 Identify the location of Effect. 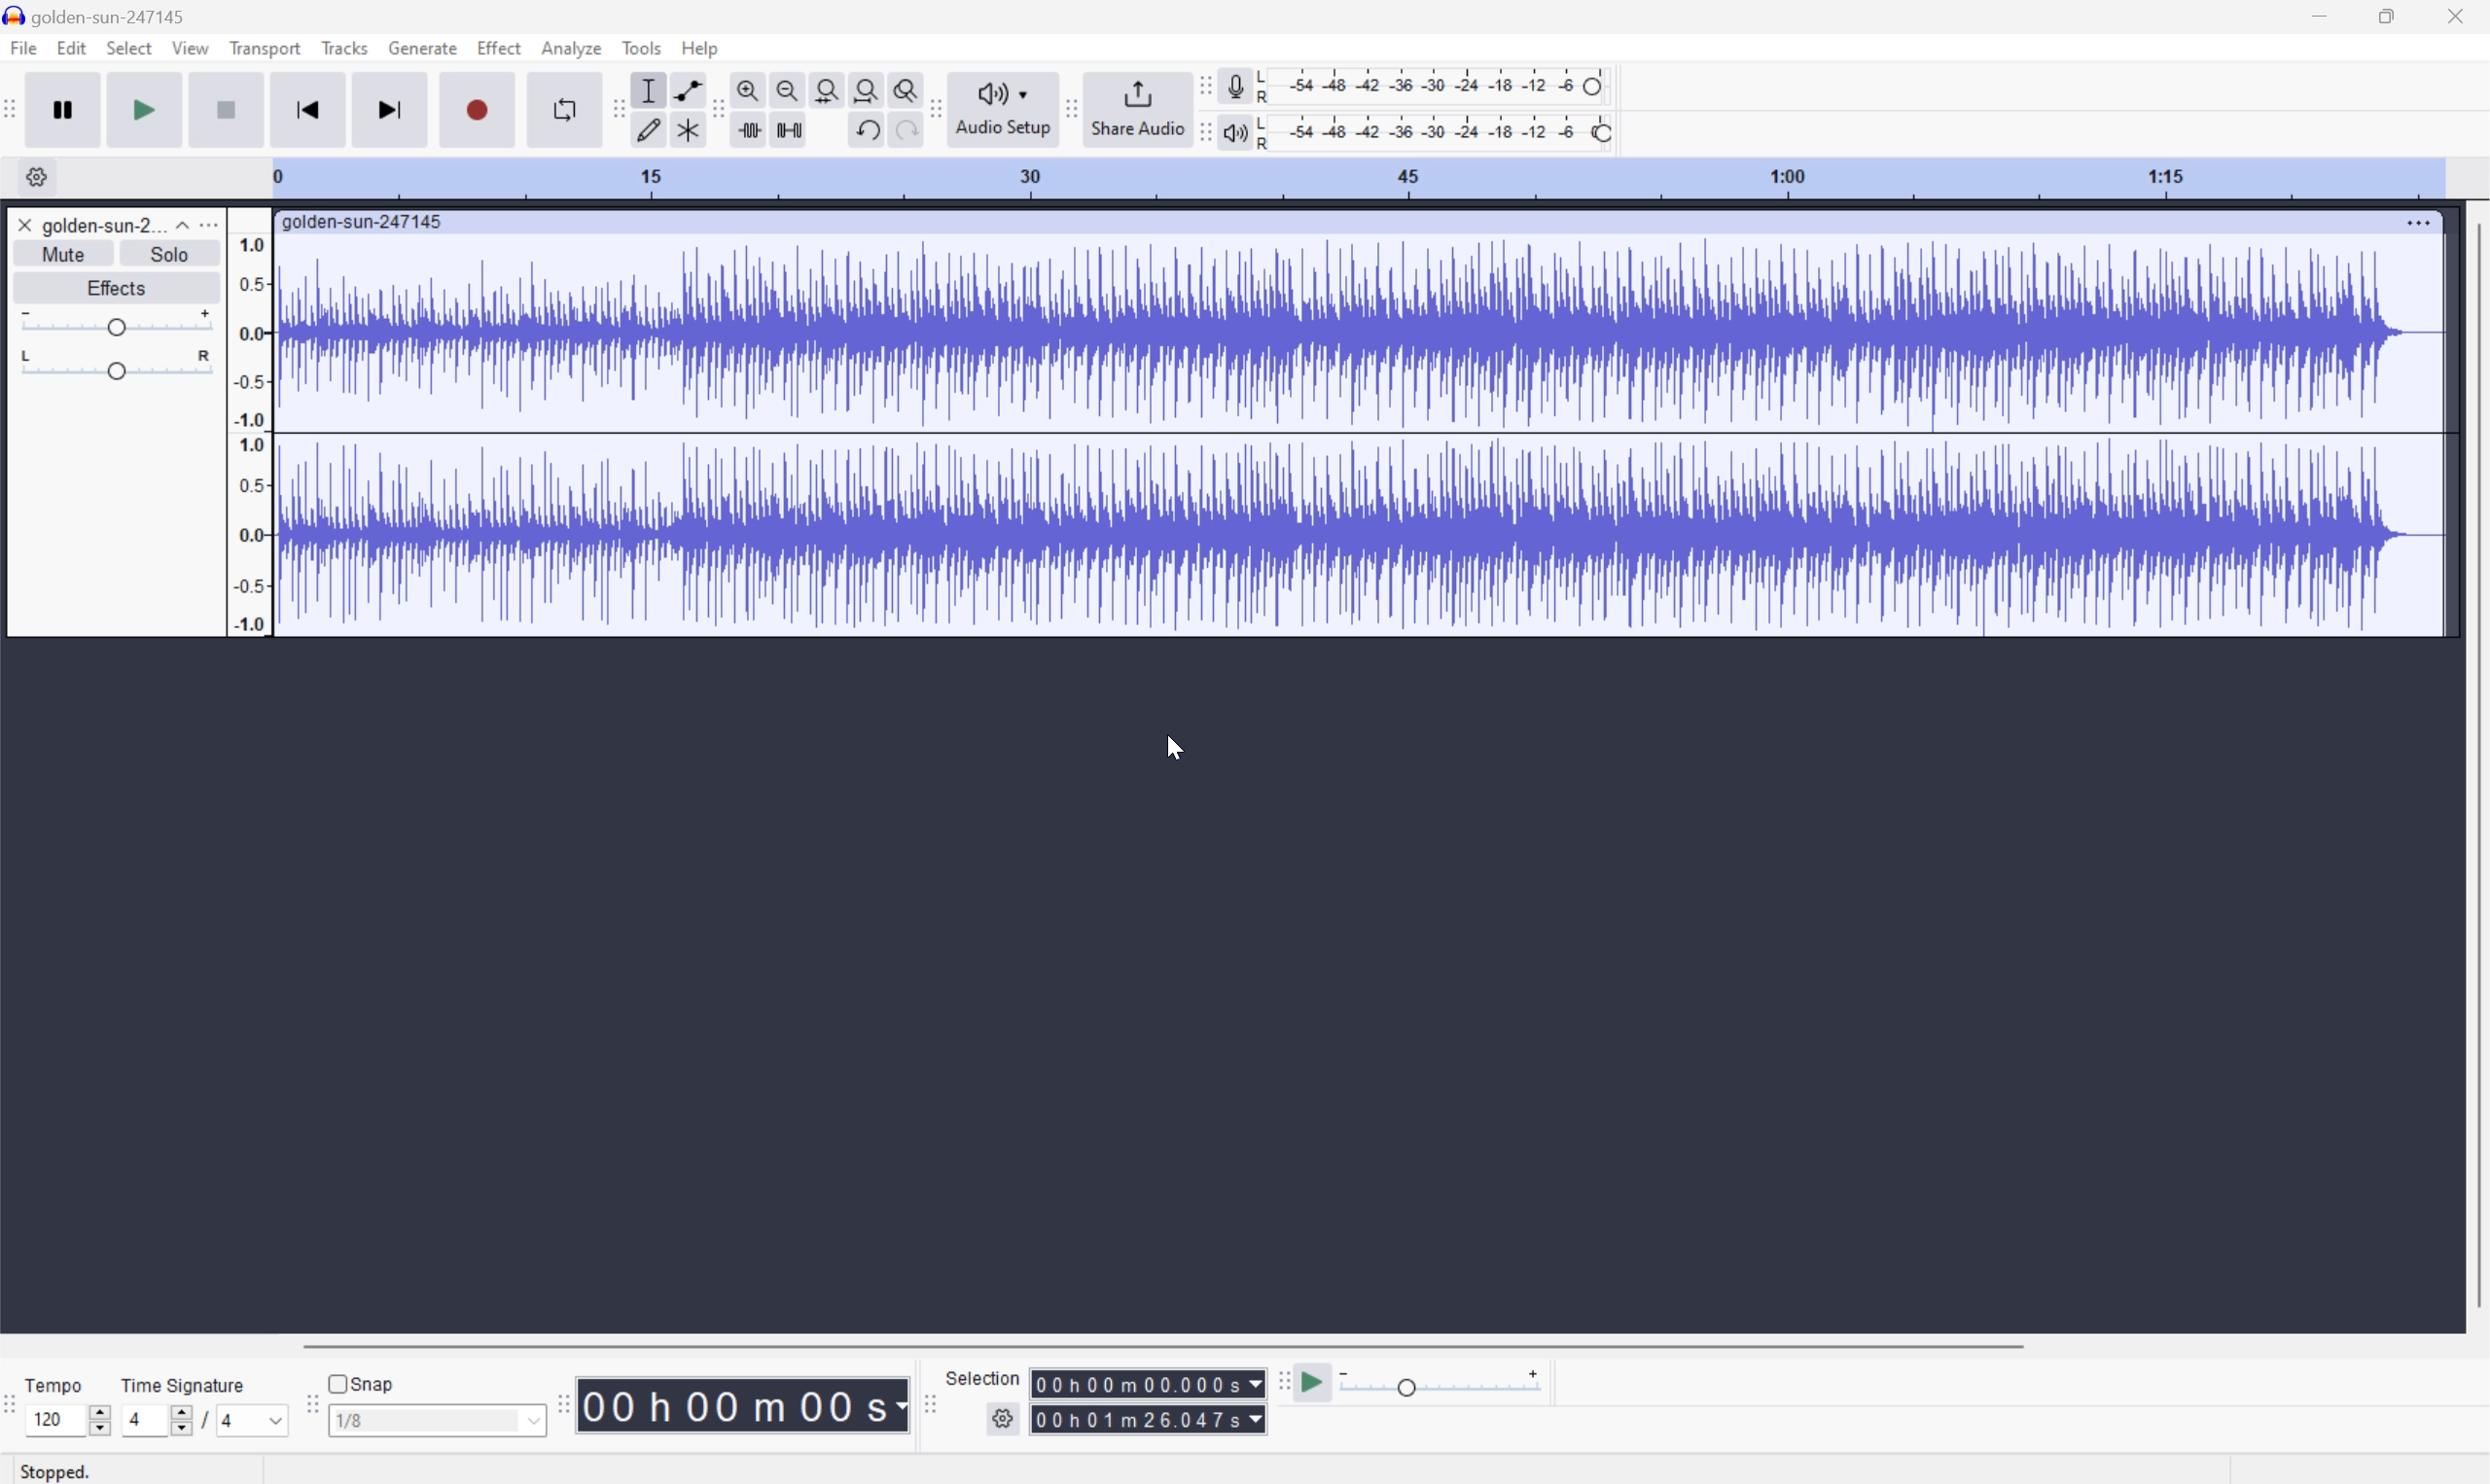
(500, 48).